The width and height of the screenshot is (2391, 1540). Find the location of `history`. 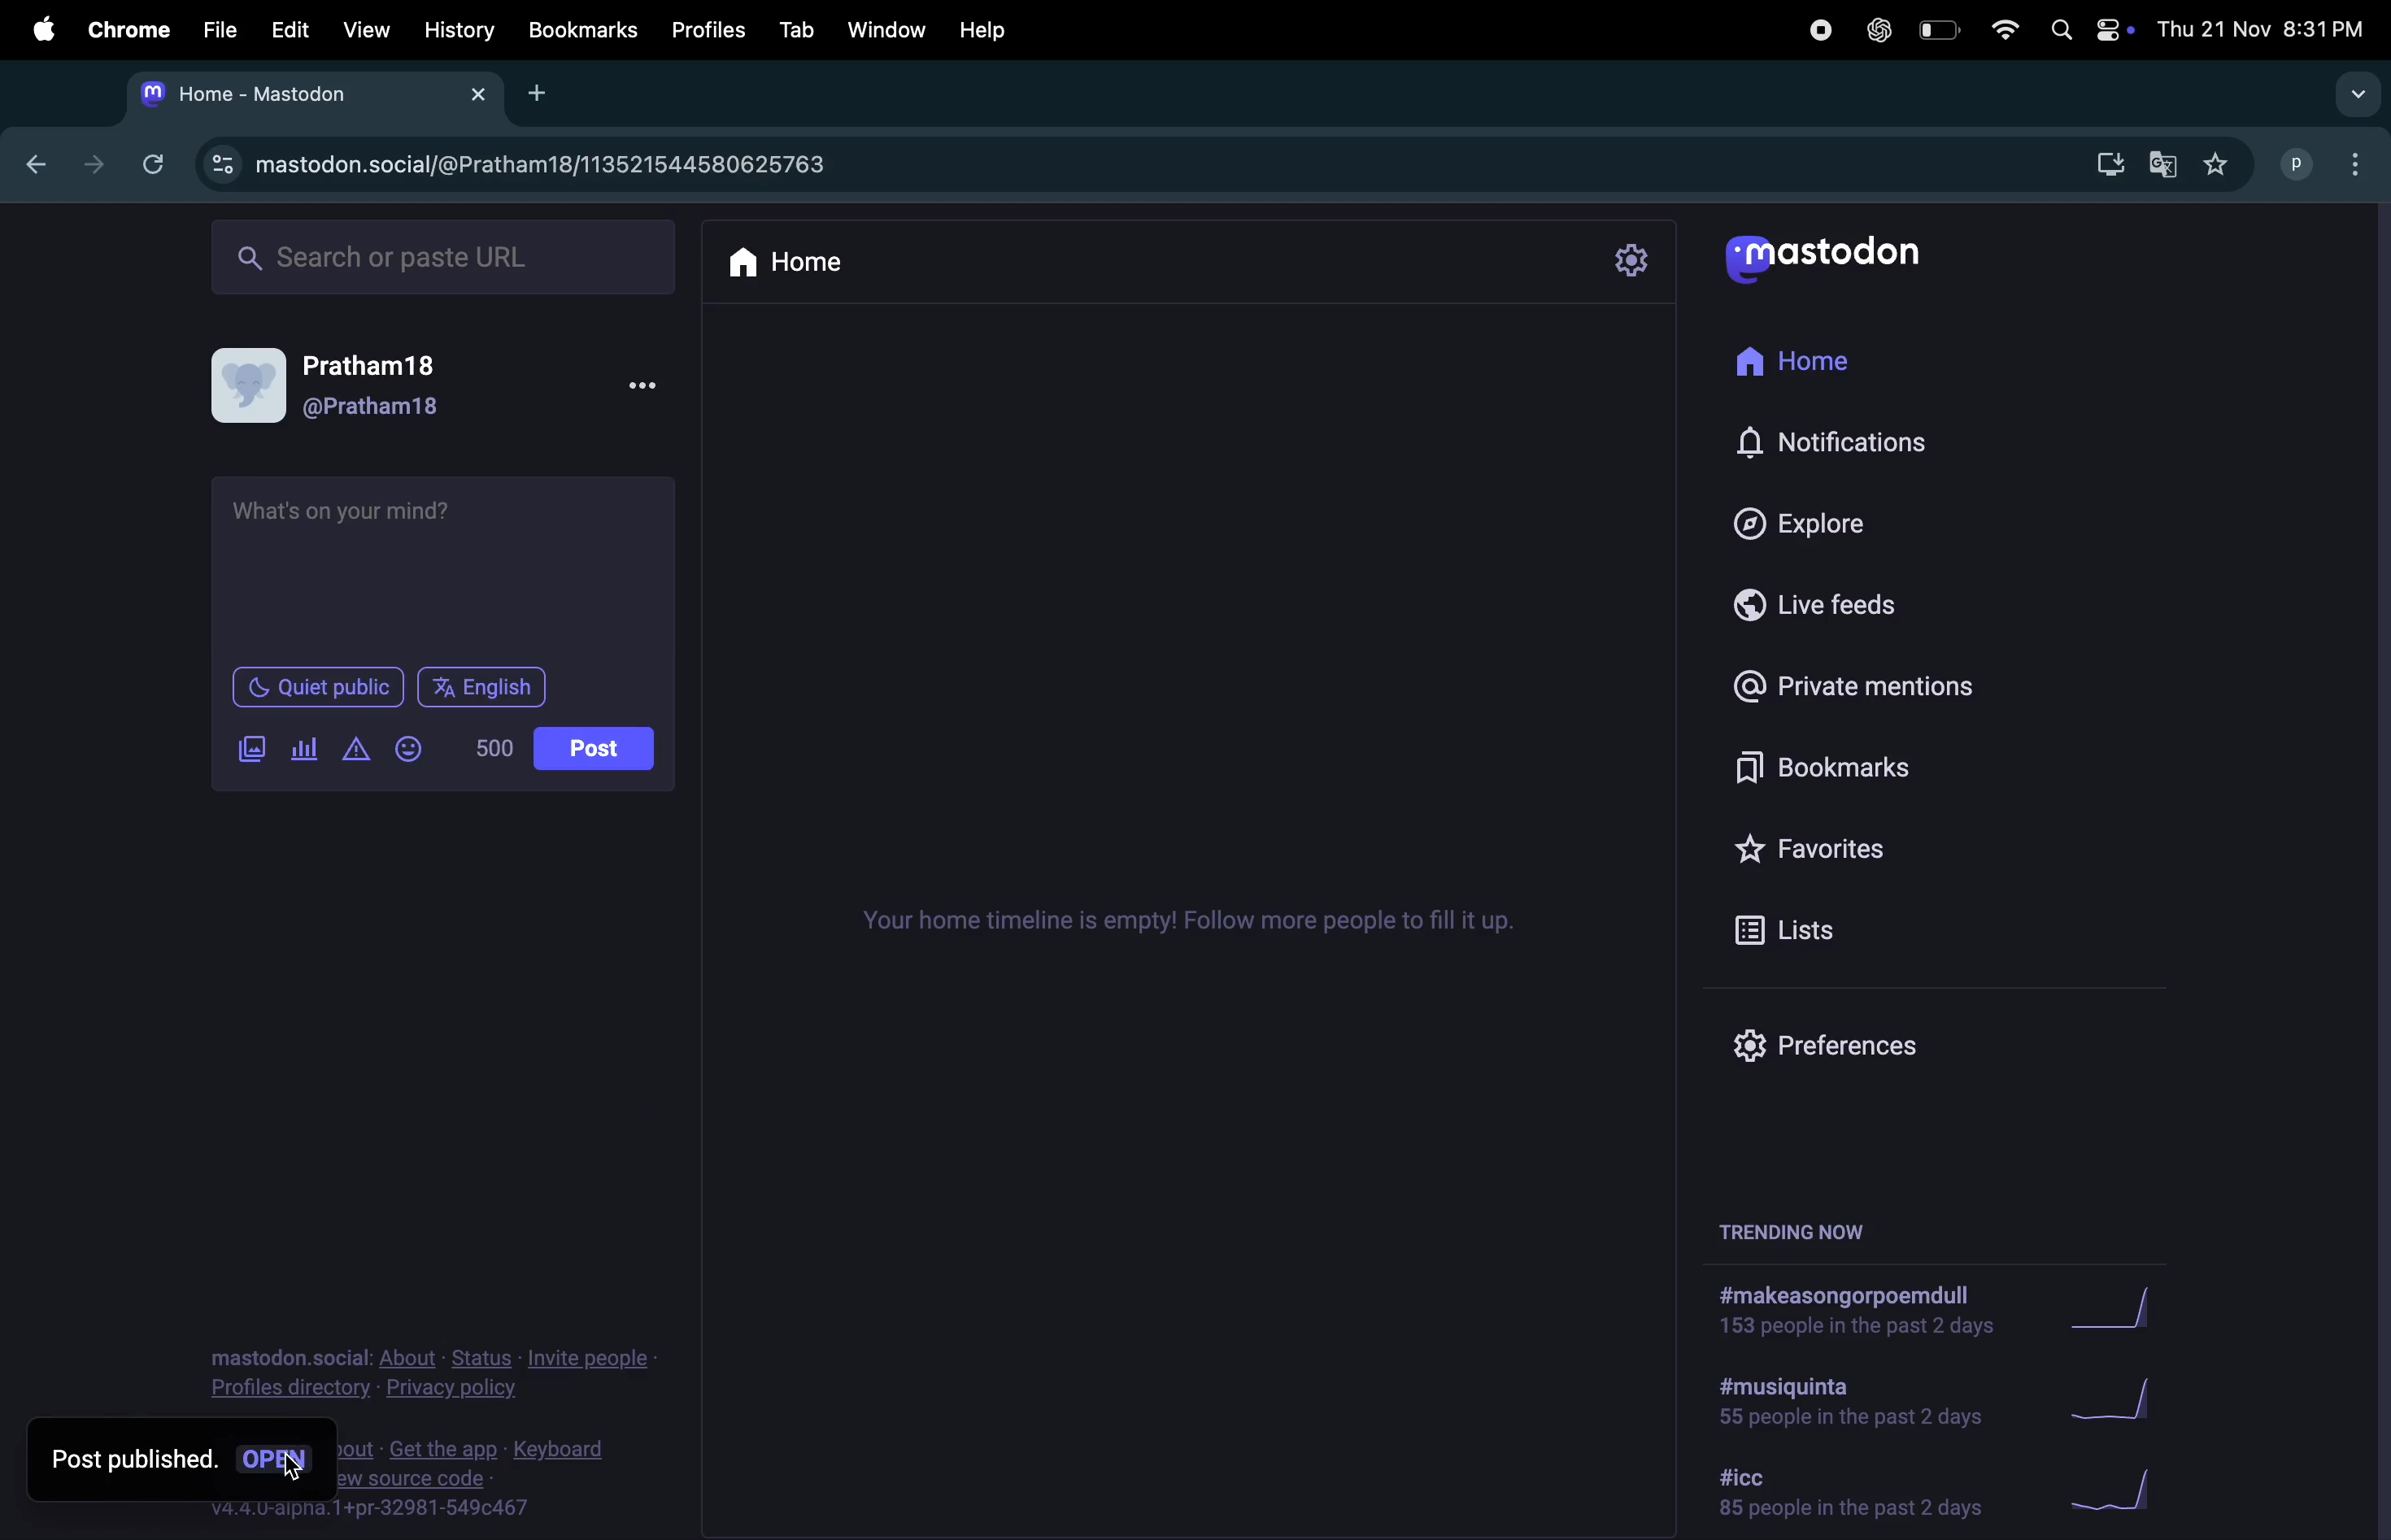

history is located at coordinates (455, 29).